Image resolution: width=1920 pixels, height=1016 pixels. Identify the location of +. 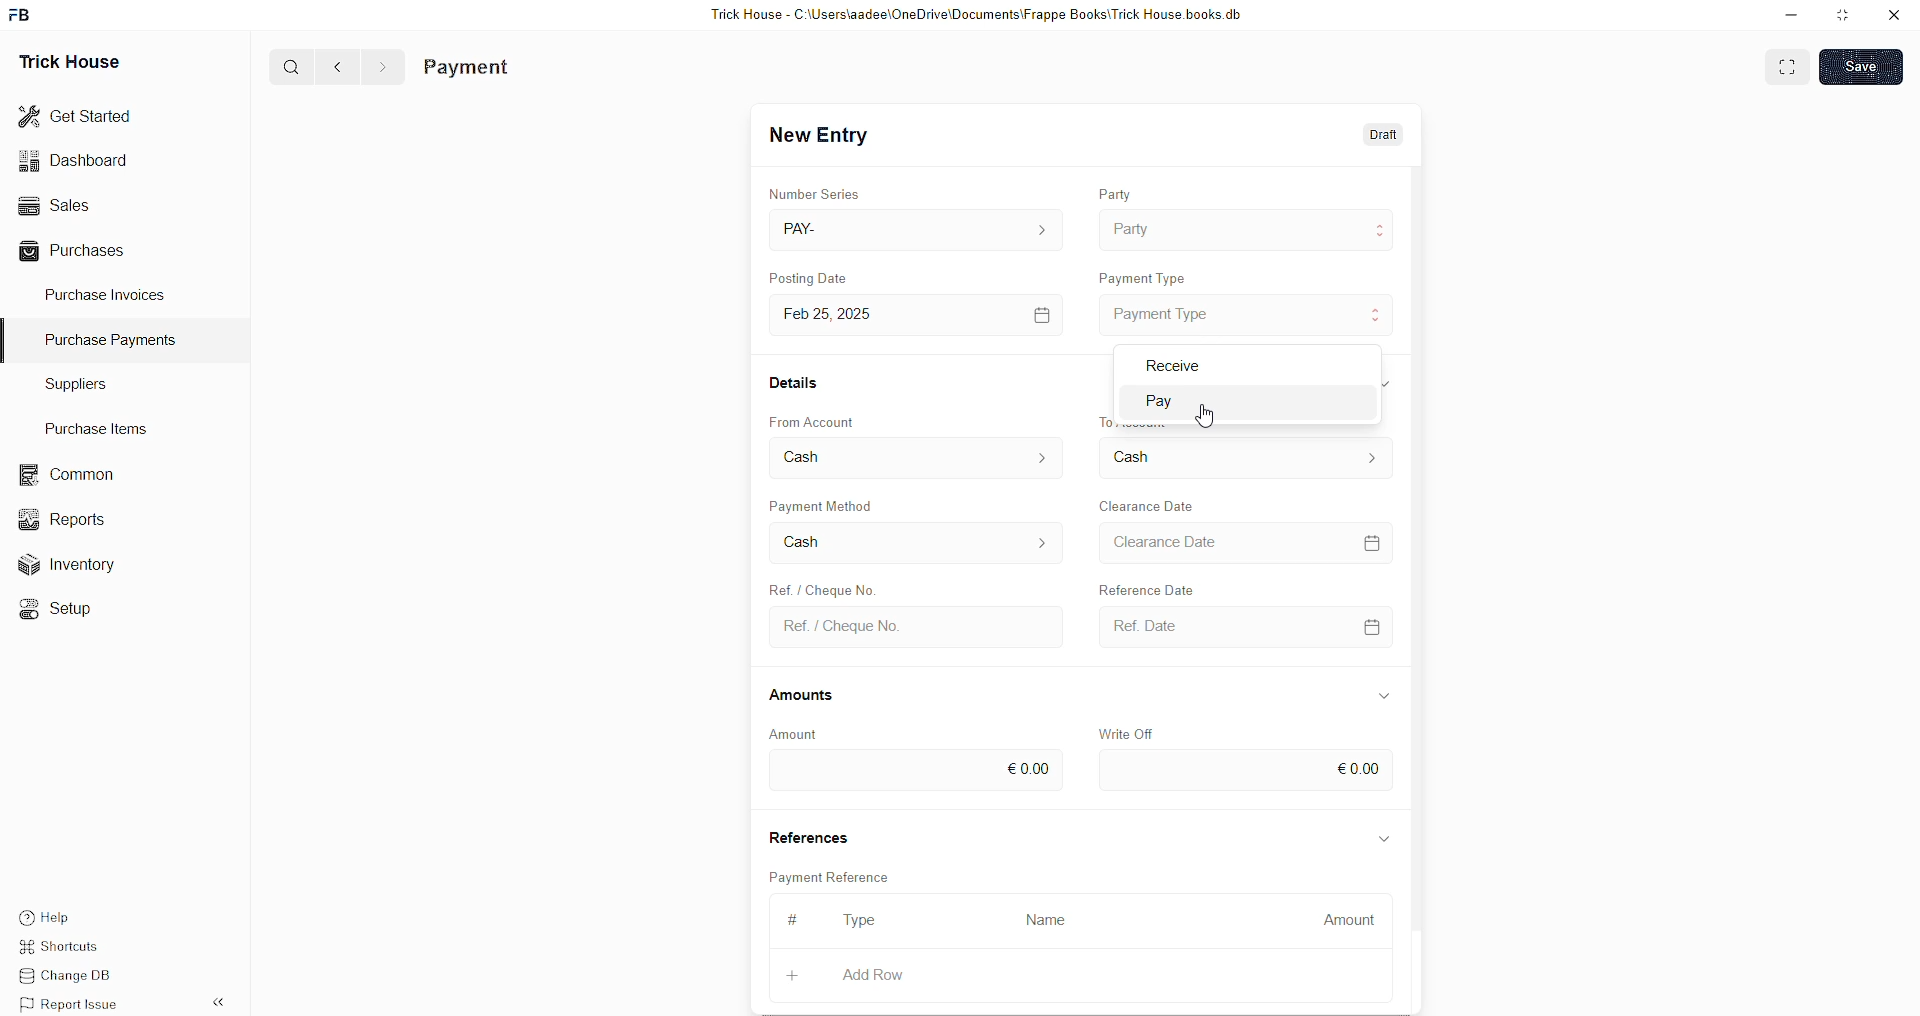
(795, 972).